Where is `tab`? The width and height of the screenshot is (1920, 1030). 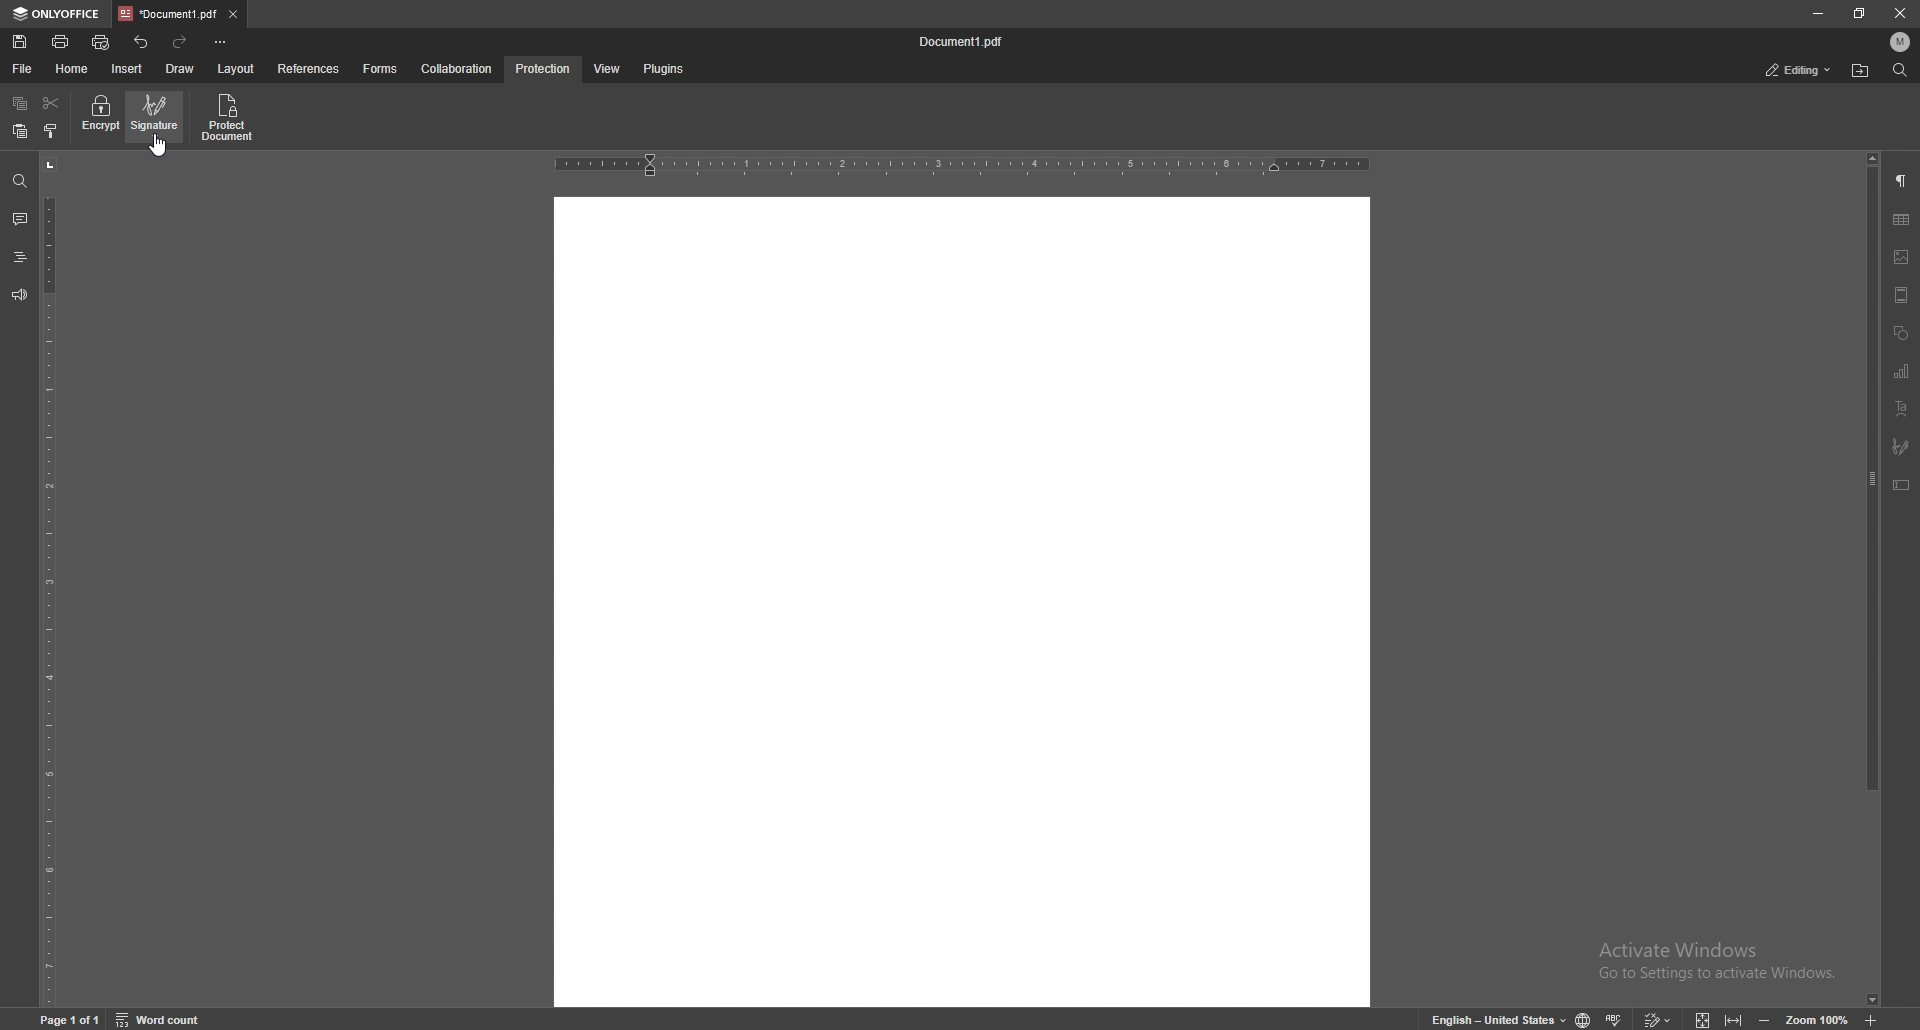
tab is located at coordinates (167, 13).